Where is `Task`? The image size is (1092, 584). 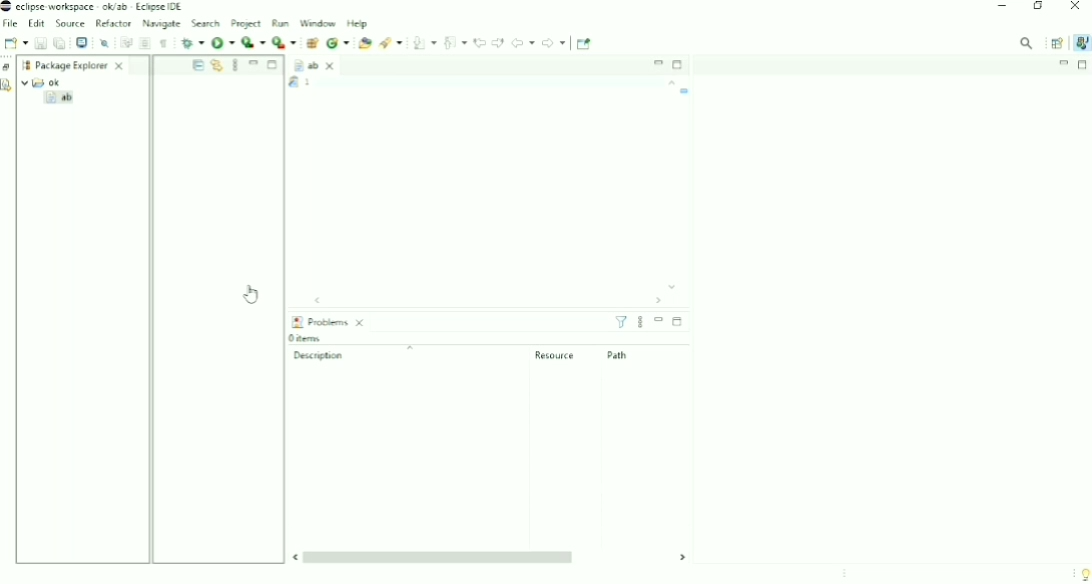 Task is located at coordinates (332, 83).